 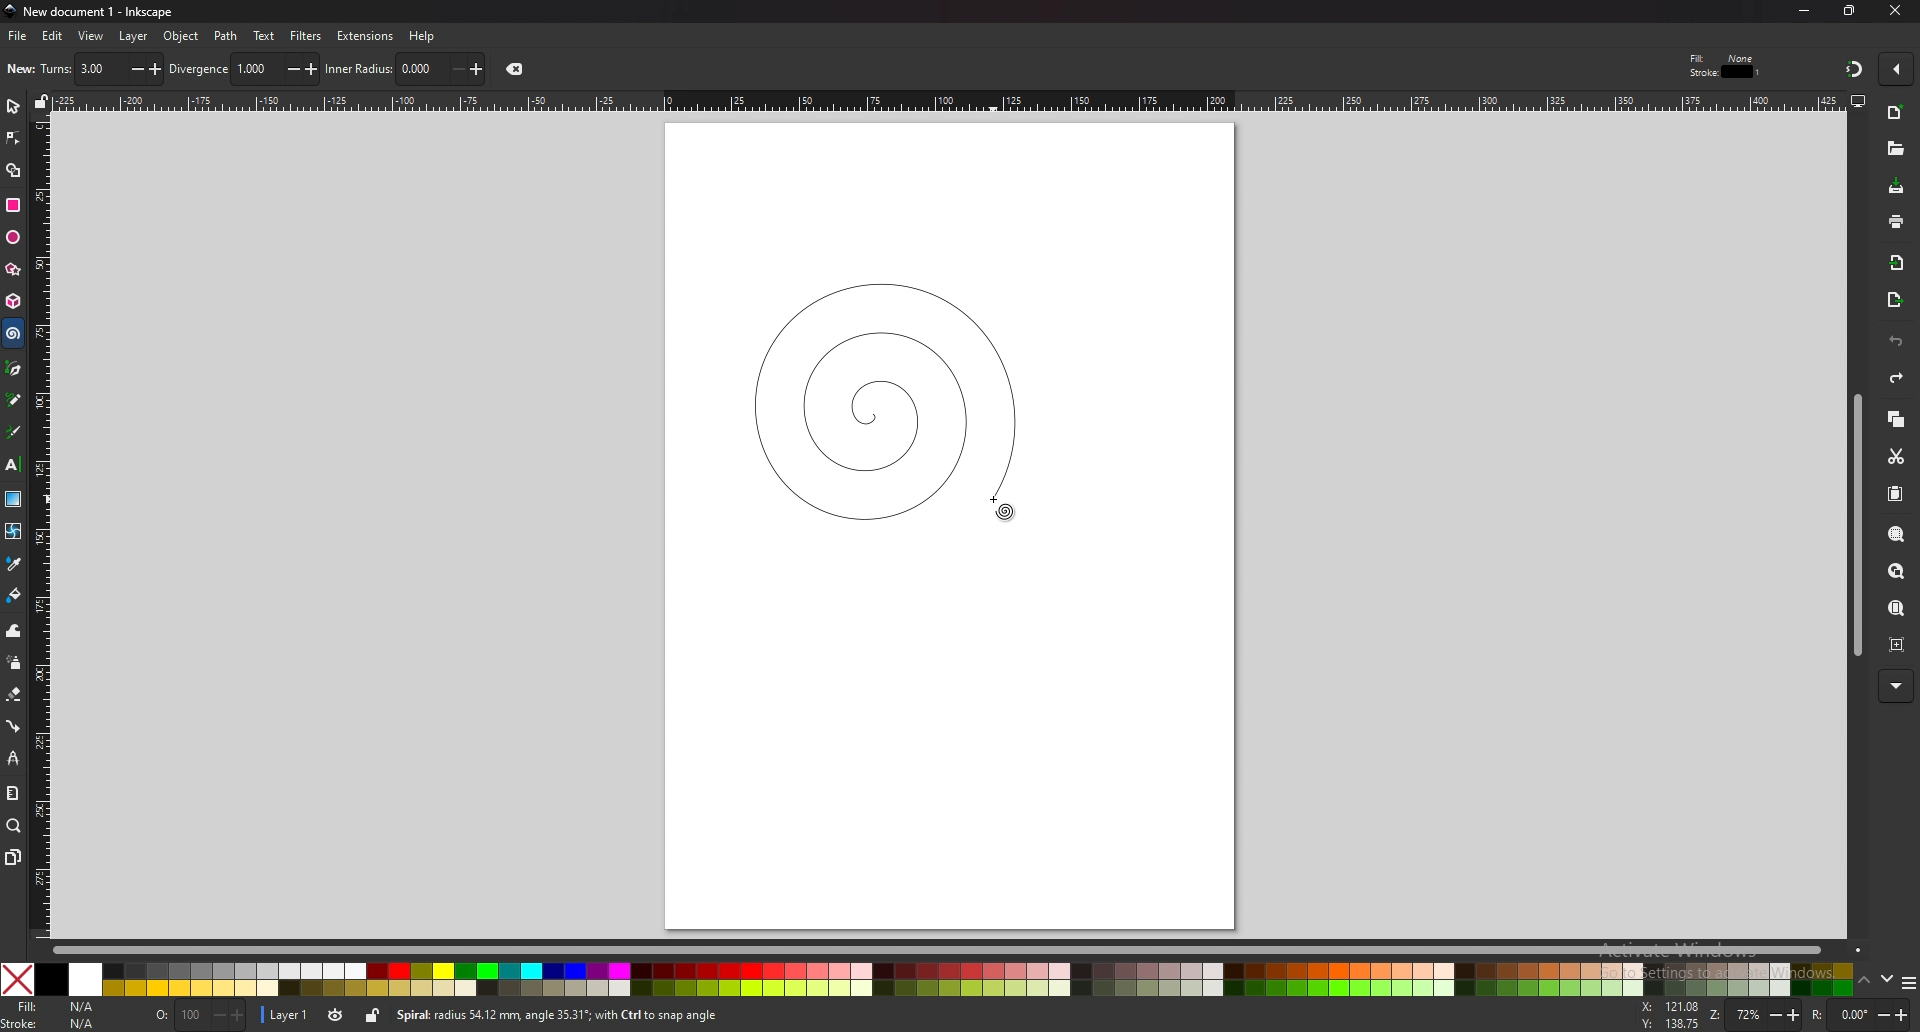 What do you see at coordinates (183, 35) in the screenshot?
I see `object` at bounding box center [183, 35].